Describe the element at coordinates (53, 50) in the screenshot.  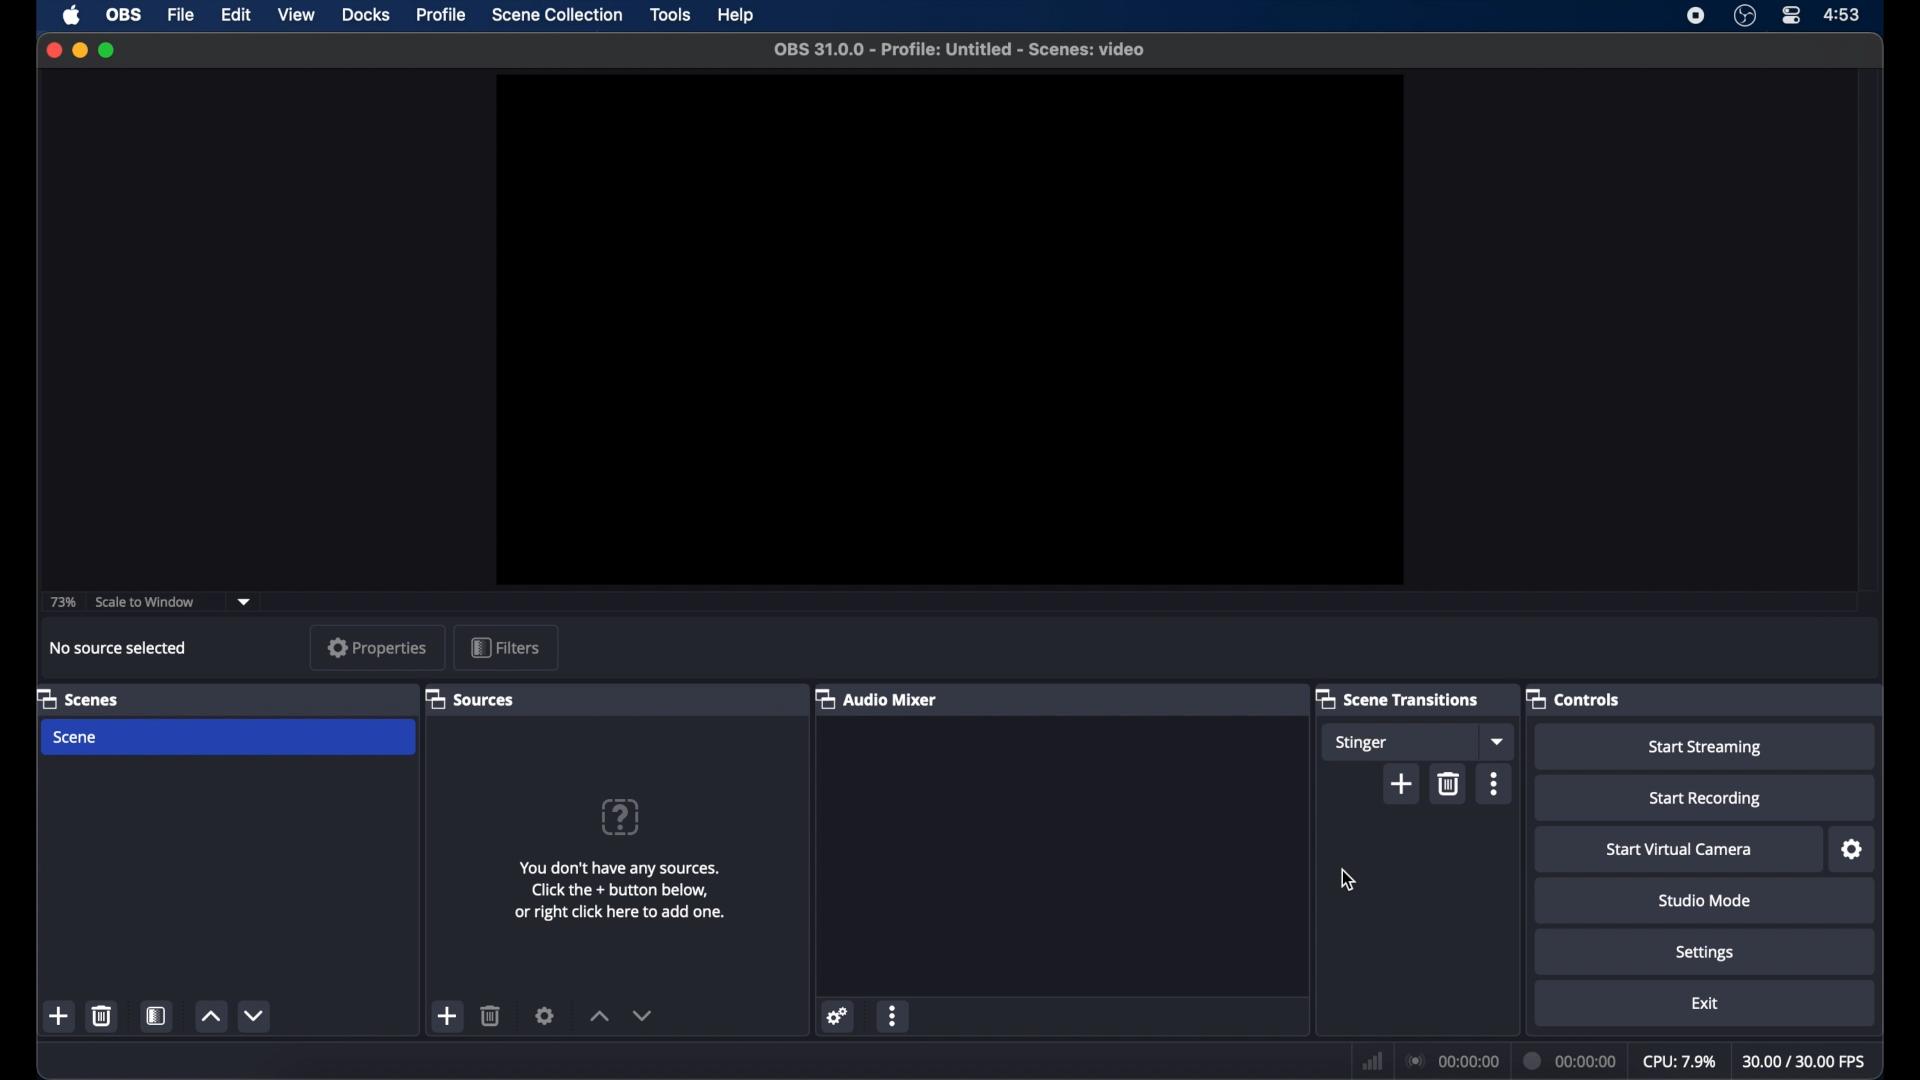
I see `close` at that location.